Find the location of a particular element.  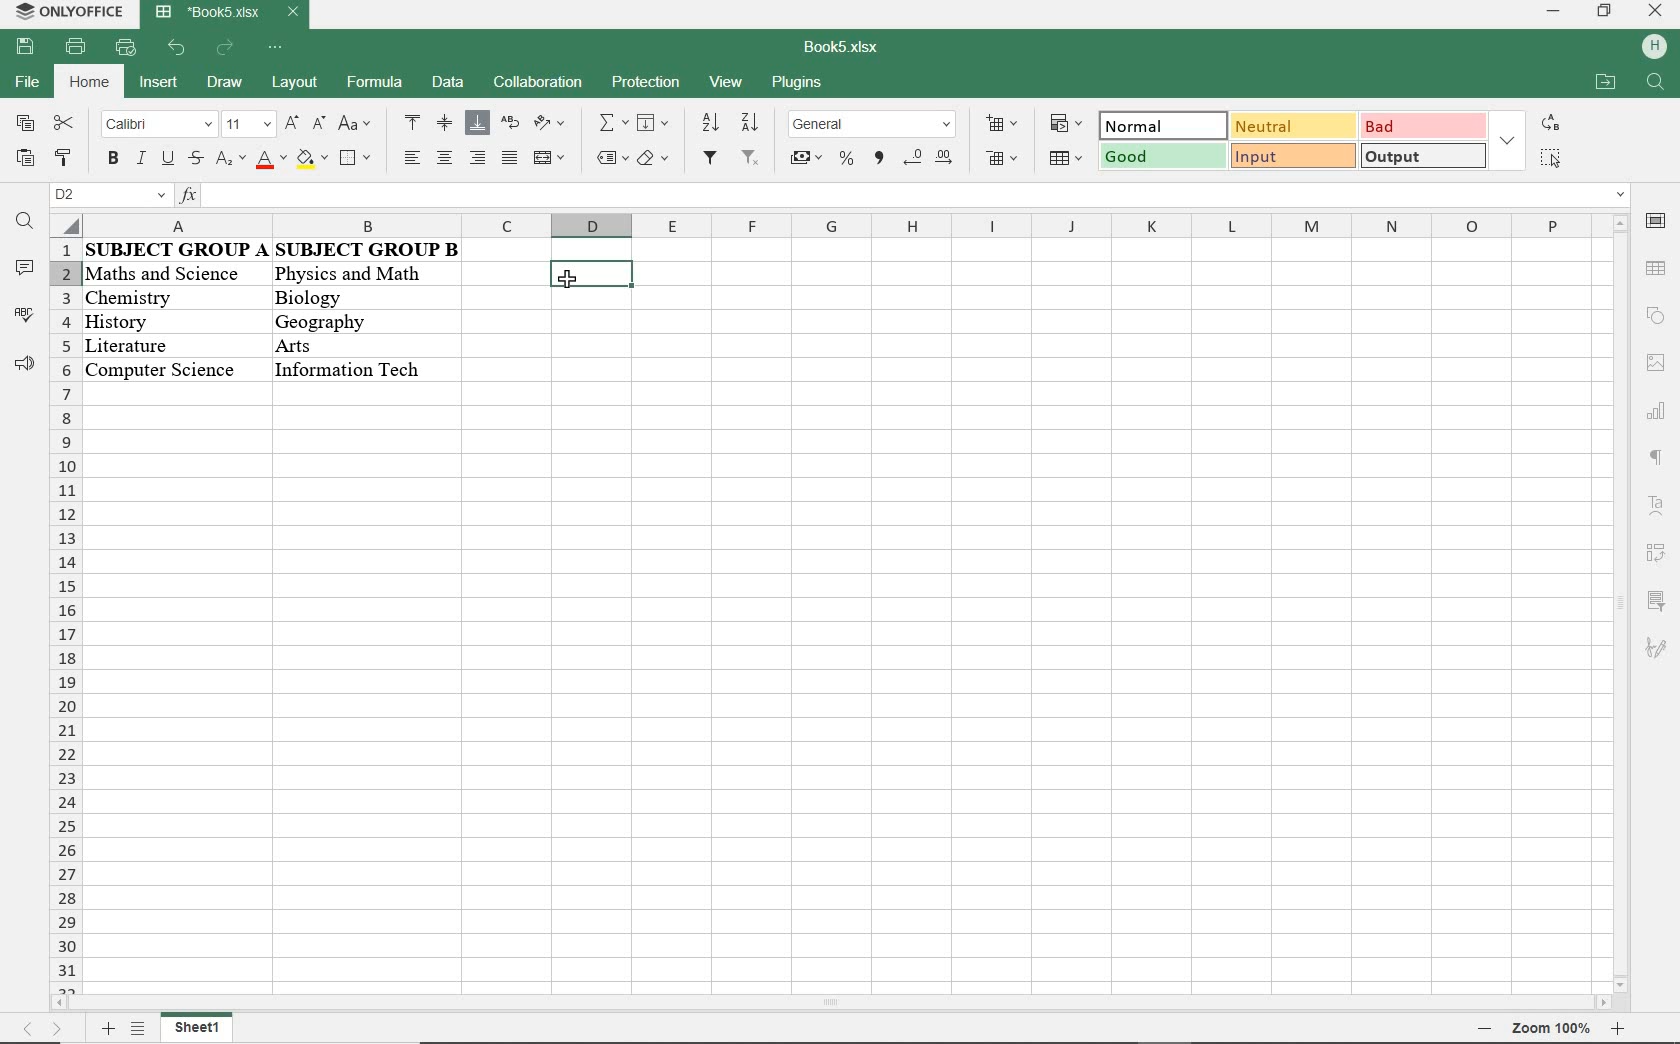

sign is located at coordinates (1650, 502).